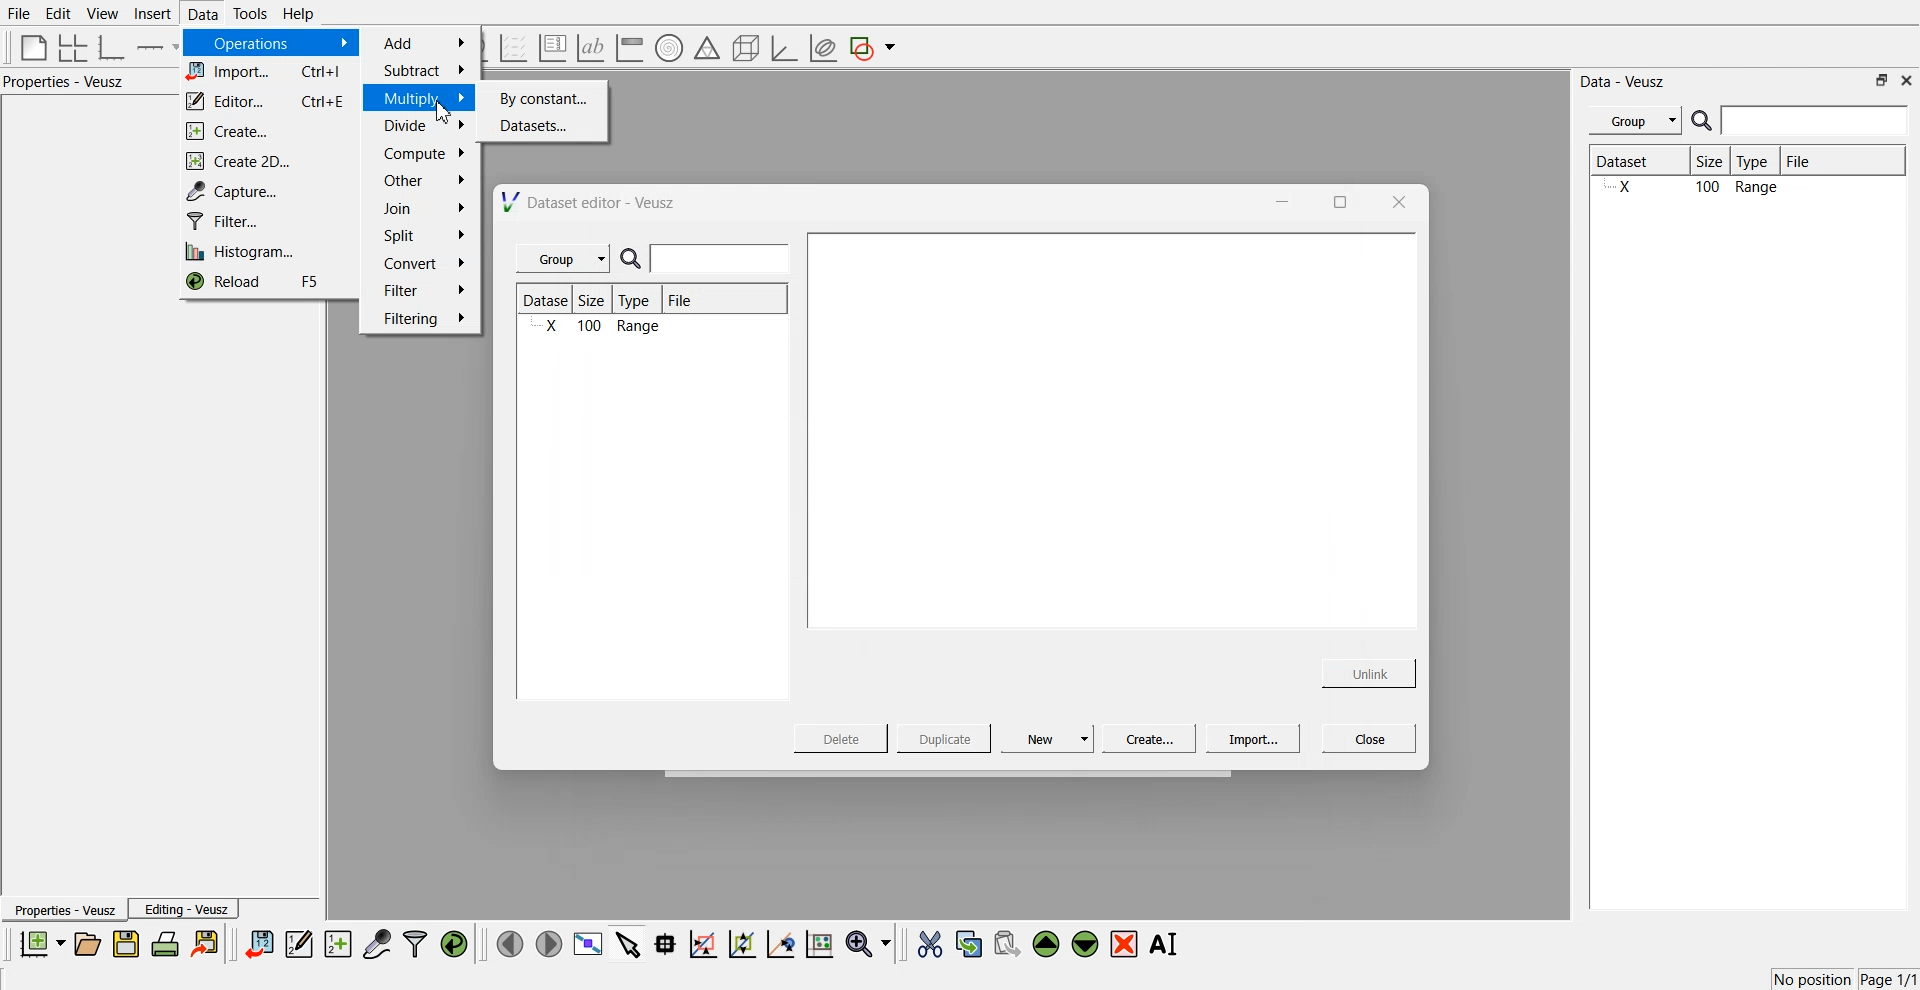  What do you see at coordinates (1048, 945) in the screenshot?
I see `move the selected widgets up` at bounding box center [1048, 945].